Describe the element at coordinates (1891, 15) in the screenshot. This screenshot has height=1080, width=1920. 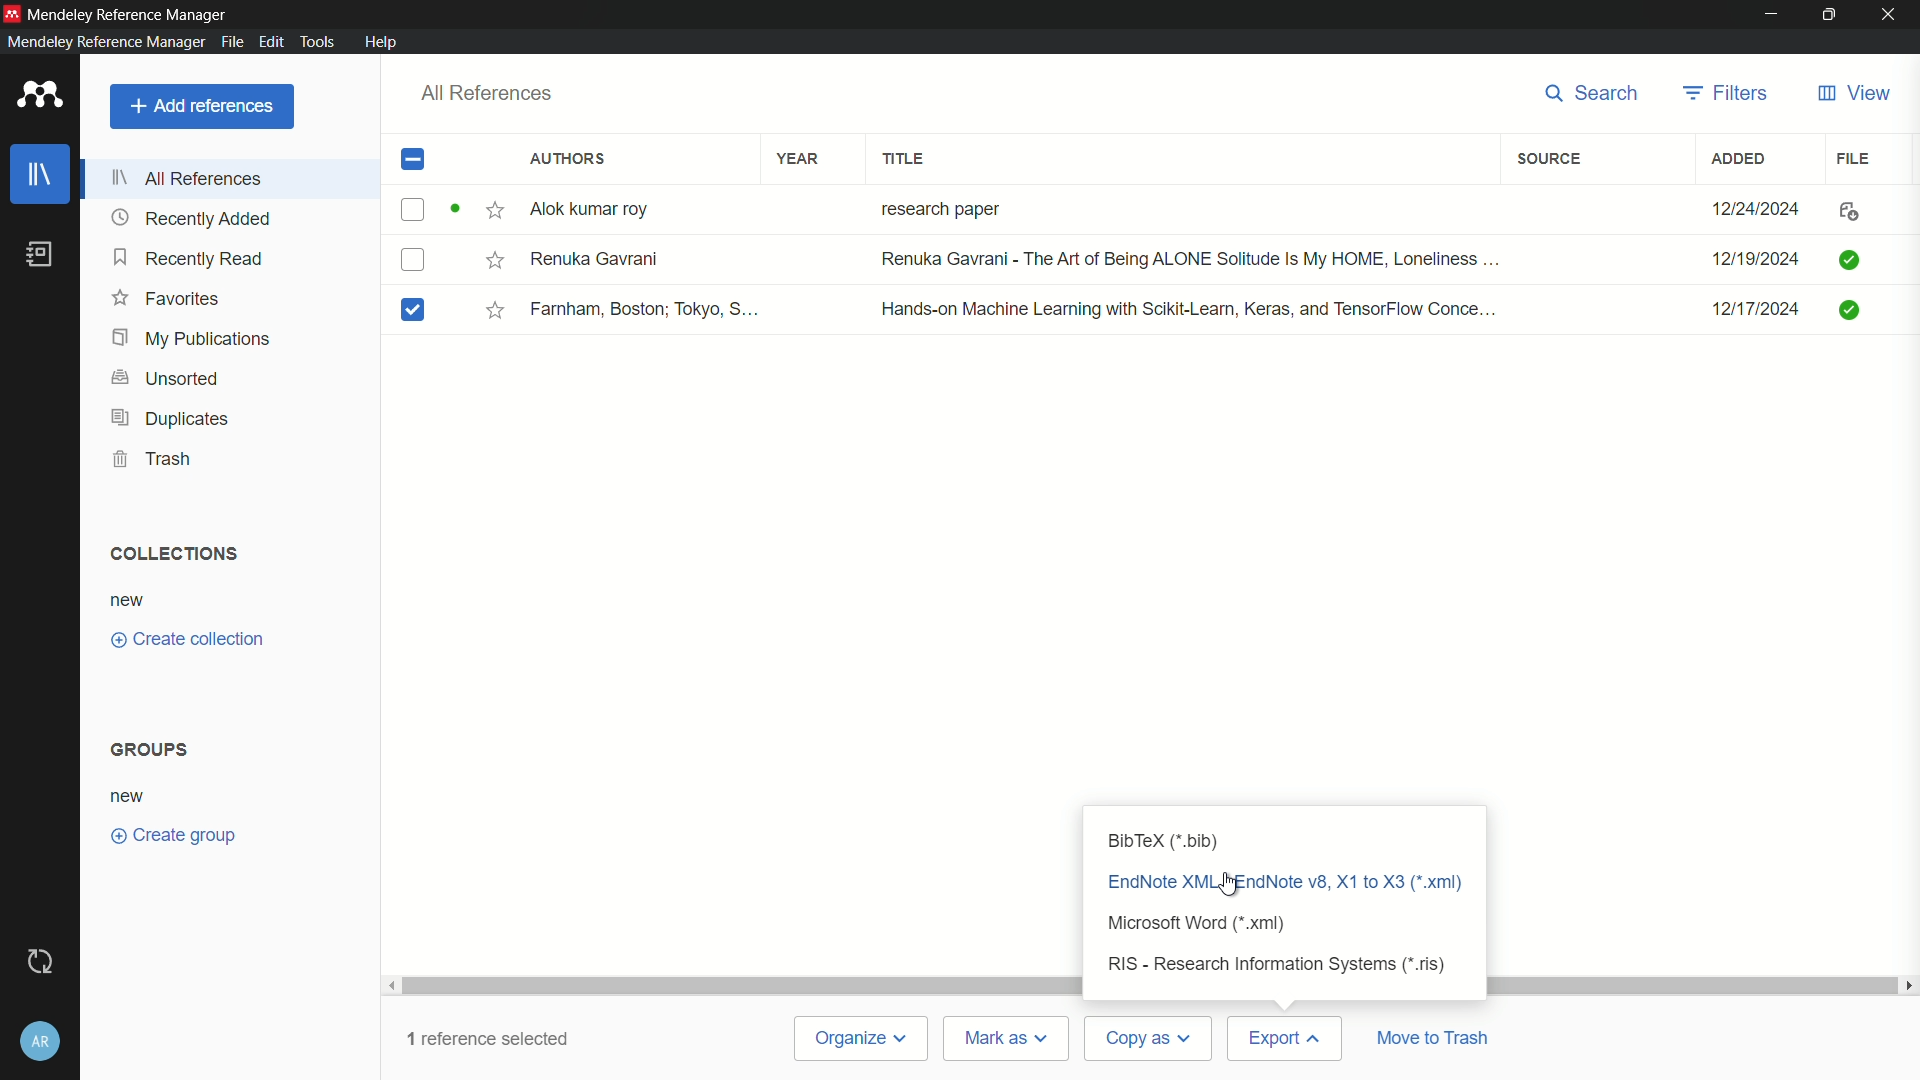
I see `close app` at that location.